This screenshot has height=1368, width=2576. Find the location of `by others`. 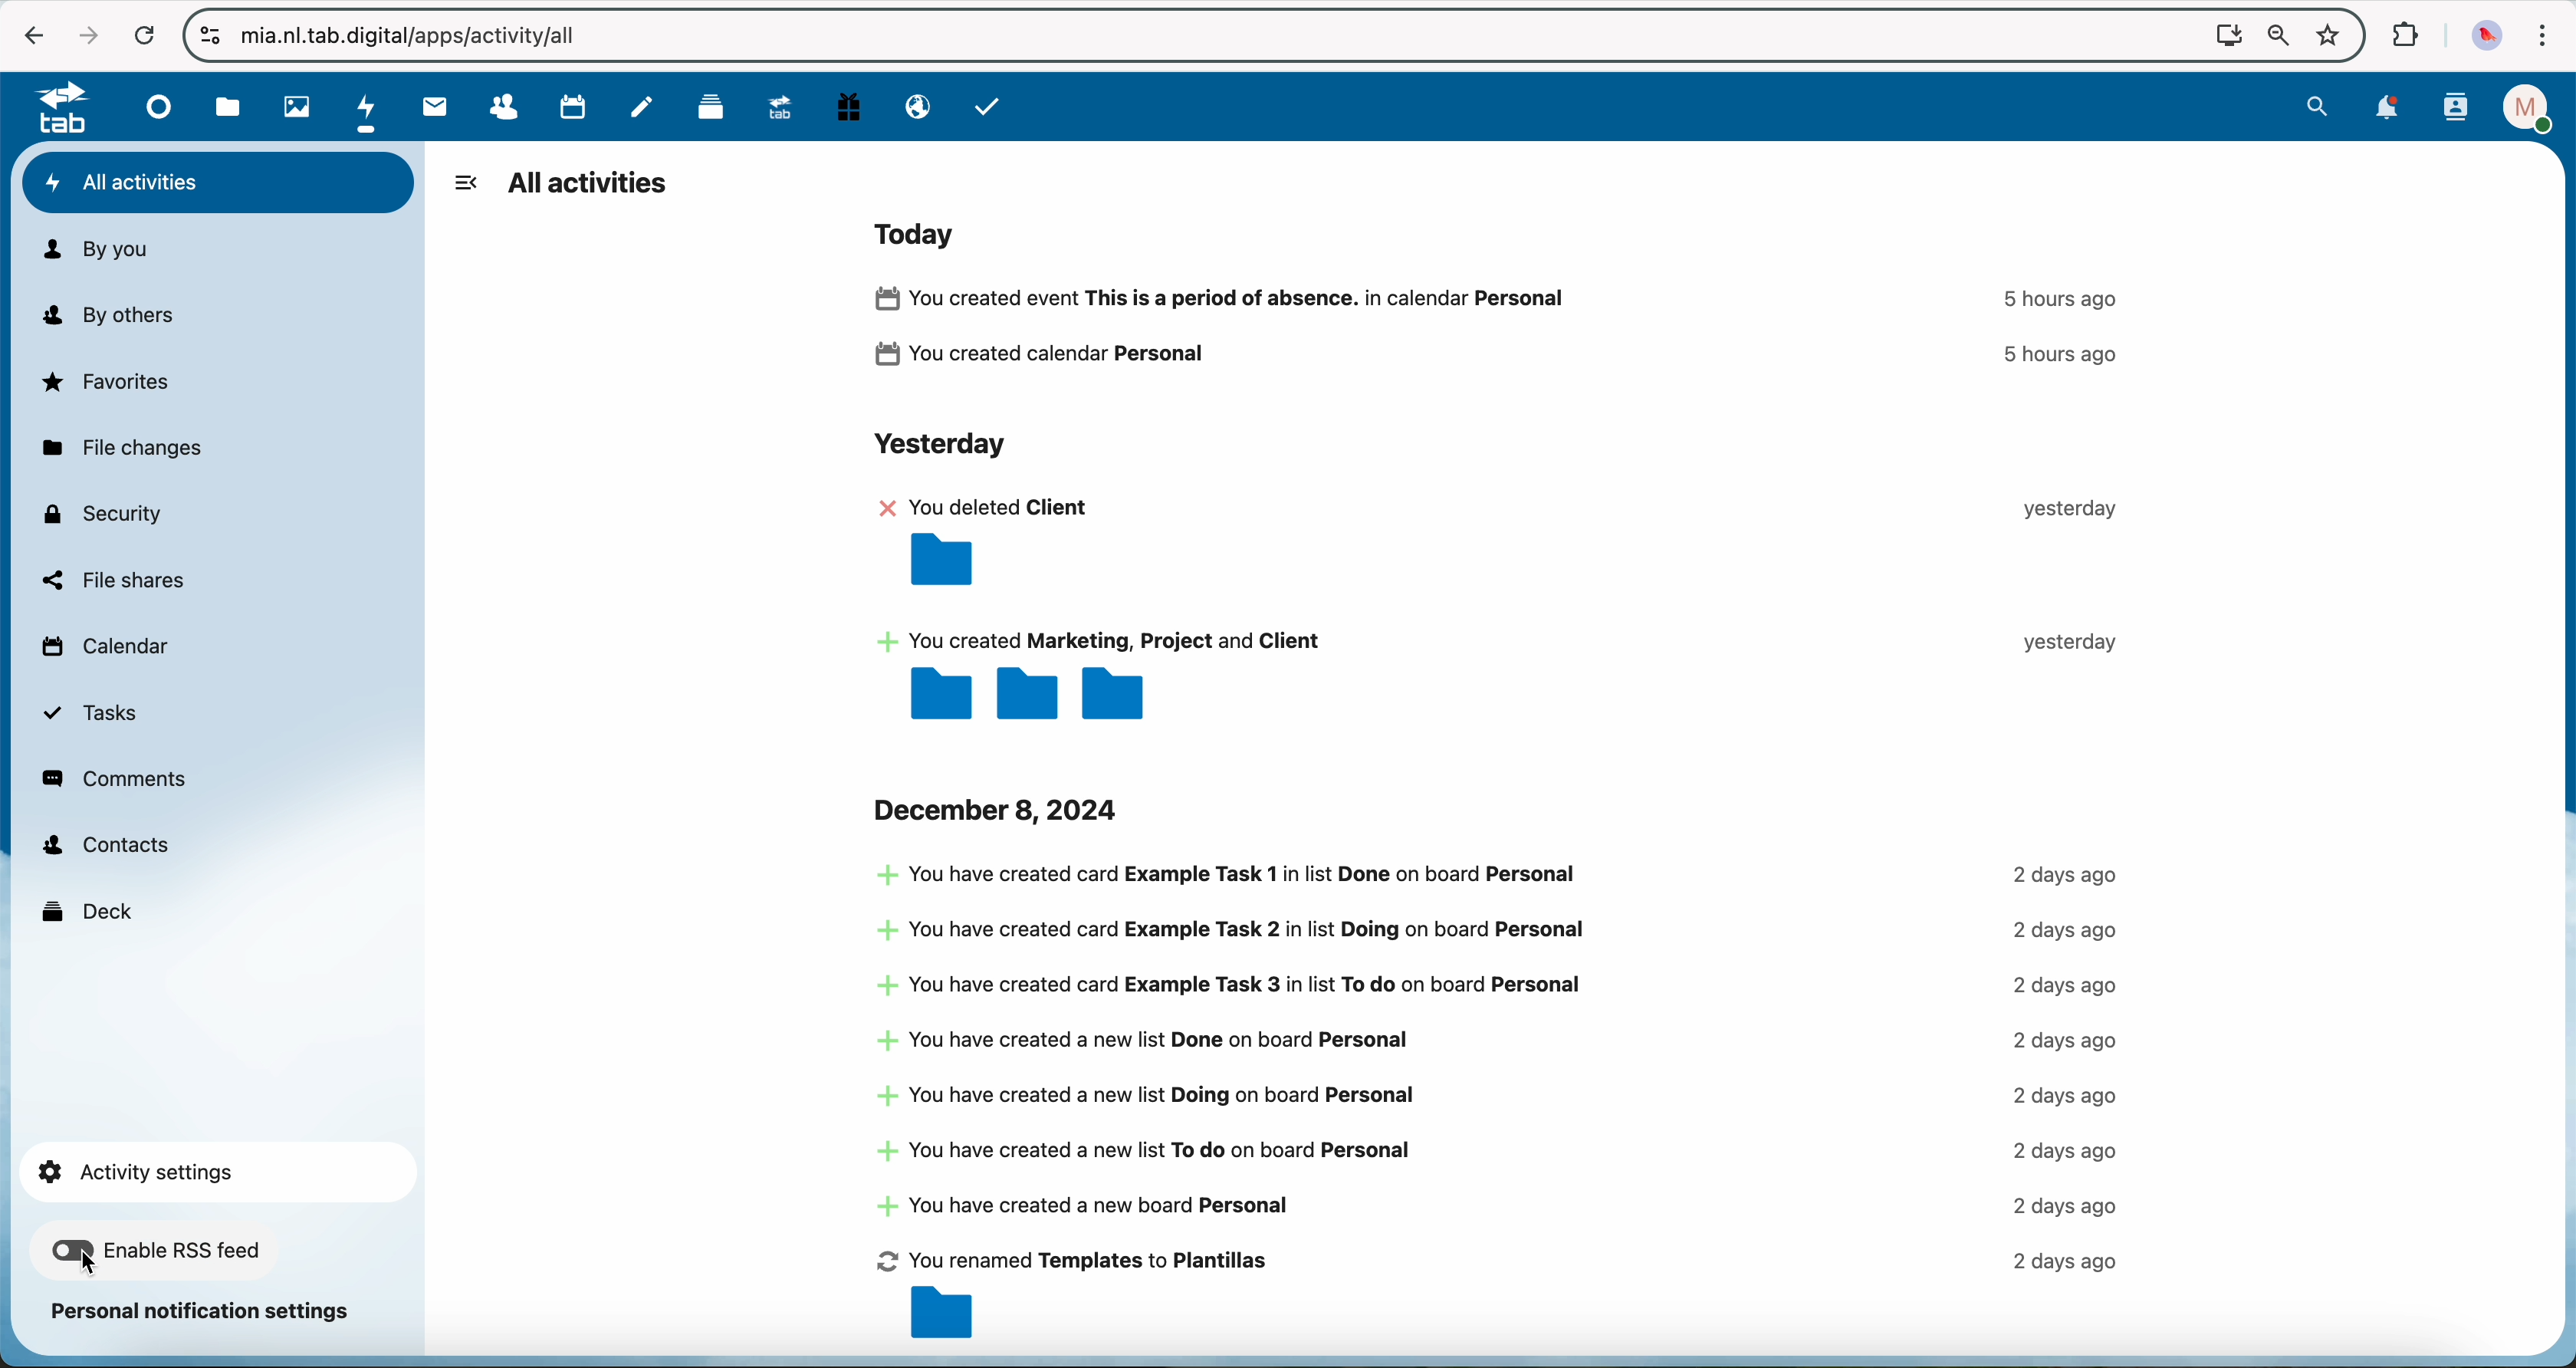

by others is located at coordinates (119, 316).